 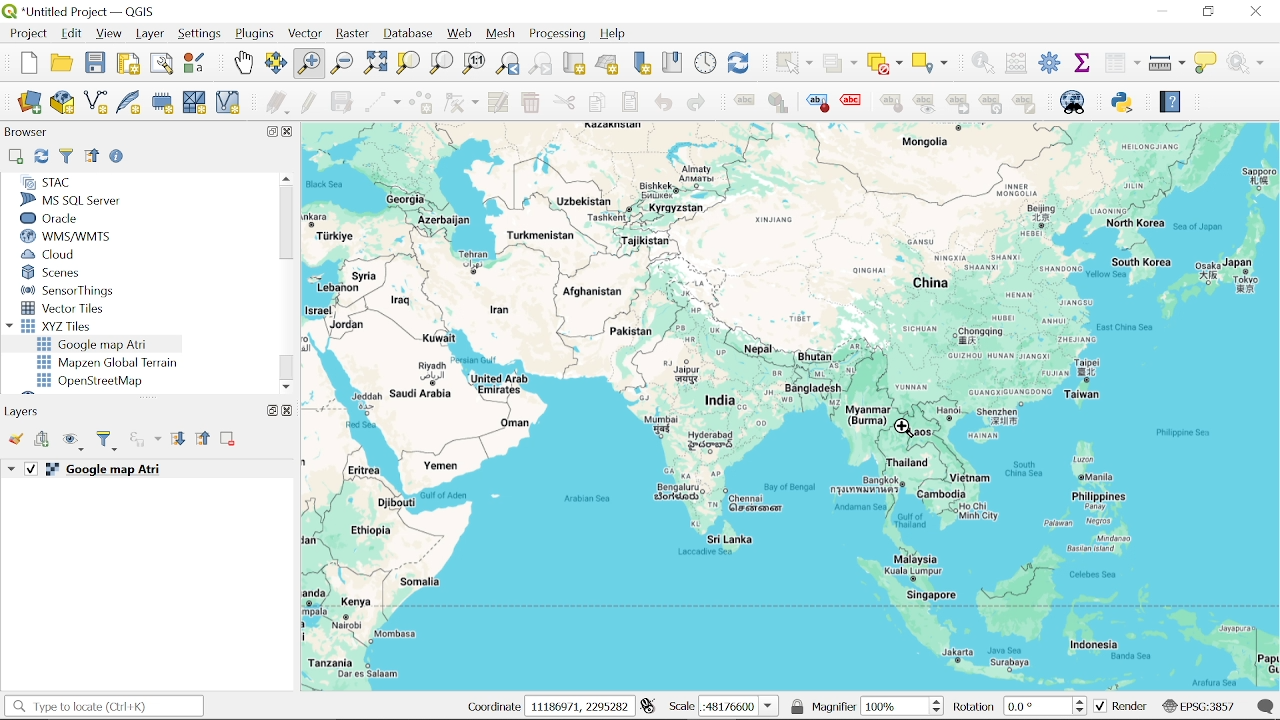 What do you see at coordinates (442, 62) in the screenshot?
I see `Zoom to layer` at bounding box center [442, 62].